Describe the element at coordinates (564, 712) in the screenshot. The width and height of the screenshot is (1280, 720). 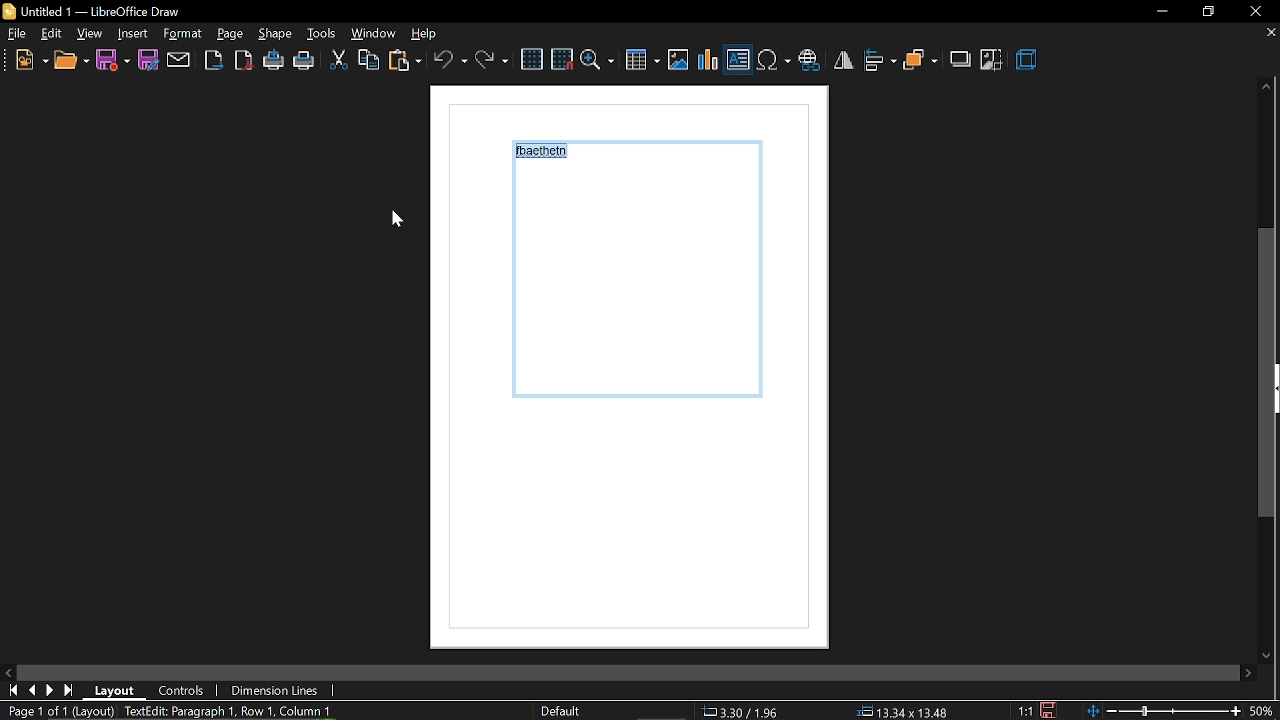
I see `Default style` at that location.